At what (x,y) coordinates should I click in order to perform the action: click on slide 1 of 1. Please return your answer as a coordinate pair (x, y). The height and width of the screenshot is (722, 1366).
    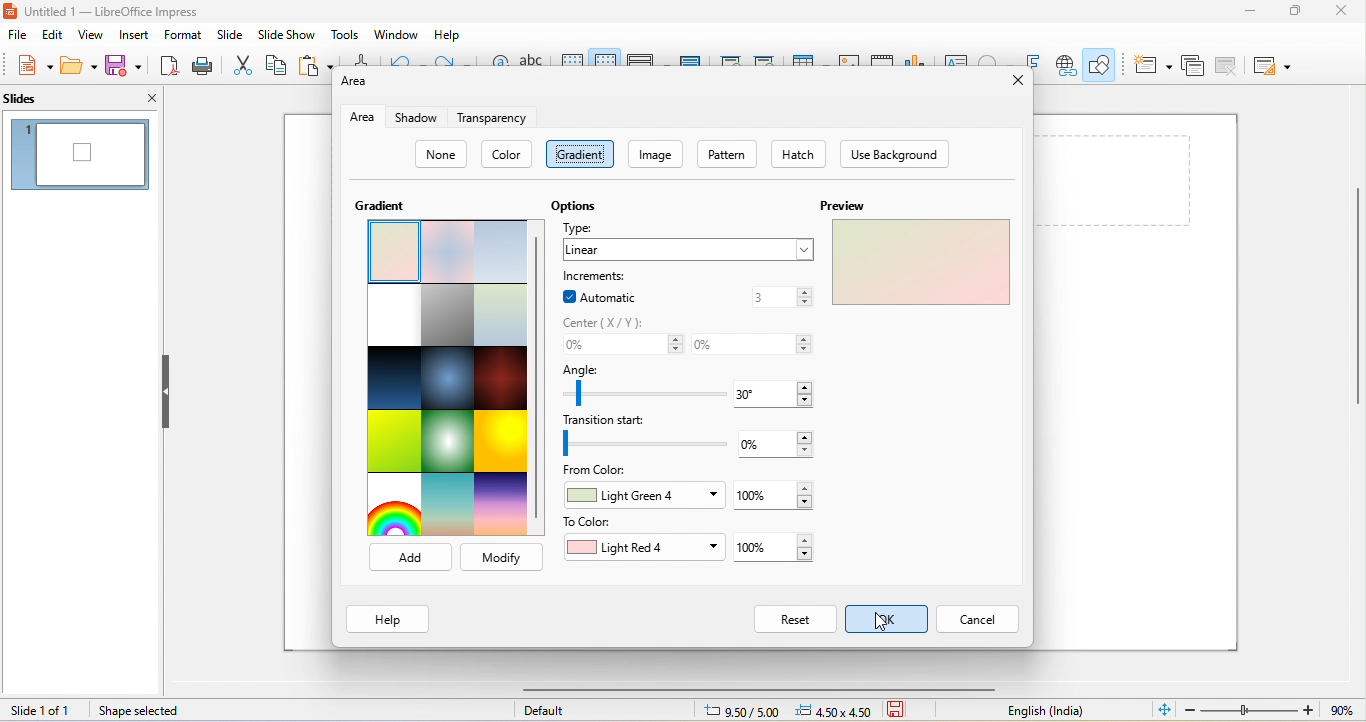
    Looking at the image, I should click on (43, 711).